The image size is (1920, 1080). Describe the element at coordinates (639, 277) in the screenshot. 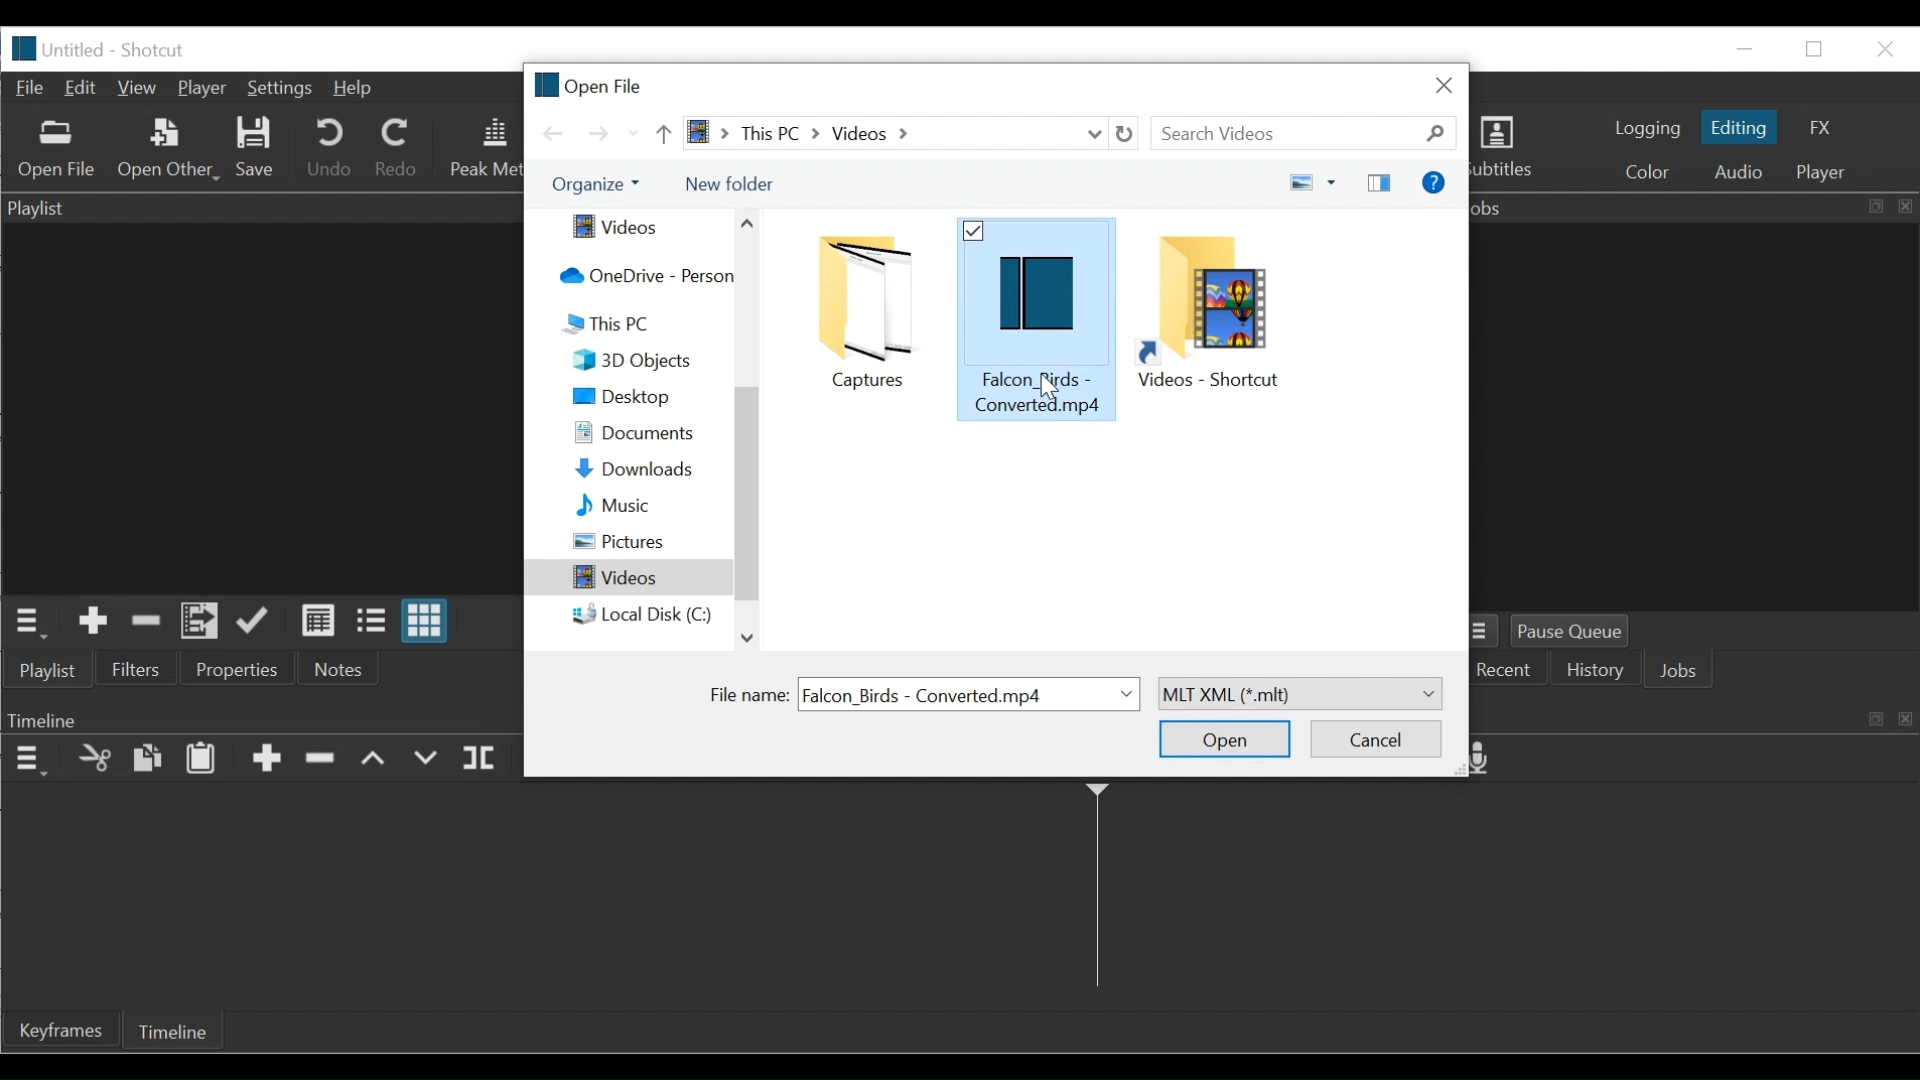

I see `OneDrive` at that location.